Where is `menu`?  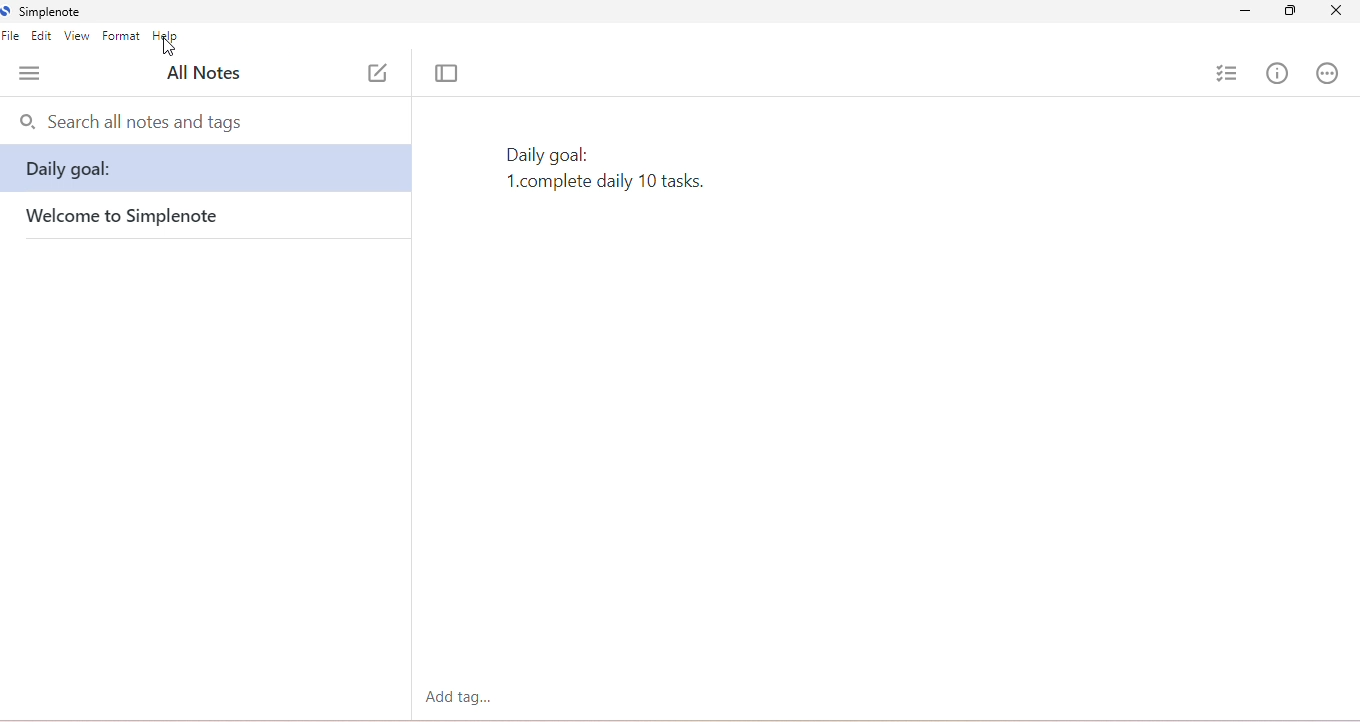
menu is located at coordinates (30, 74).